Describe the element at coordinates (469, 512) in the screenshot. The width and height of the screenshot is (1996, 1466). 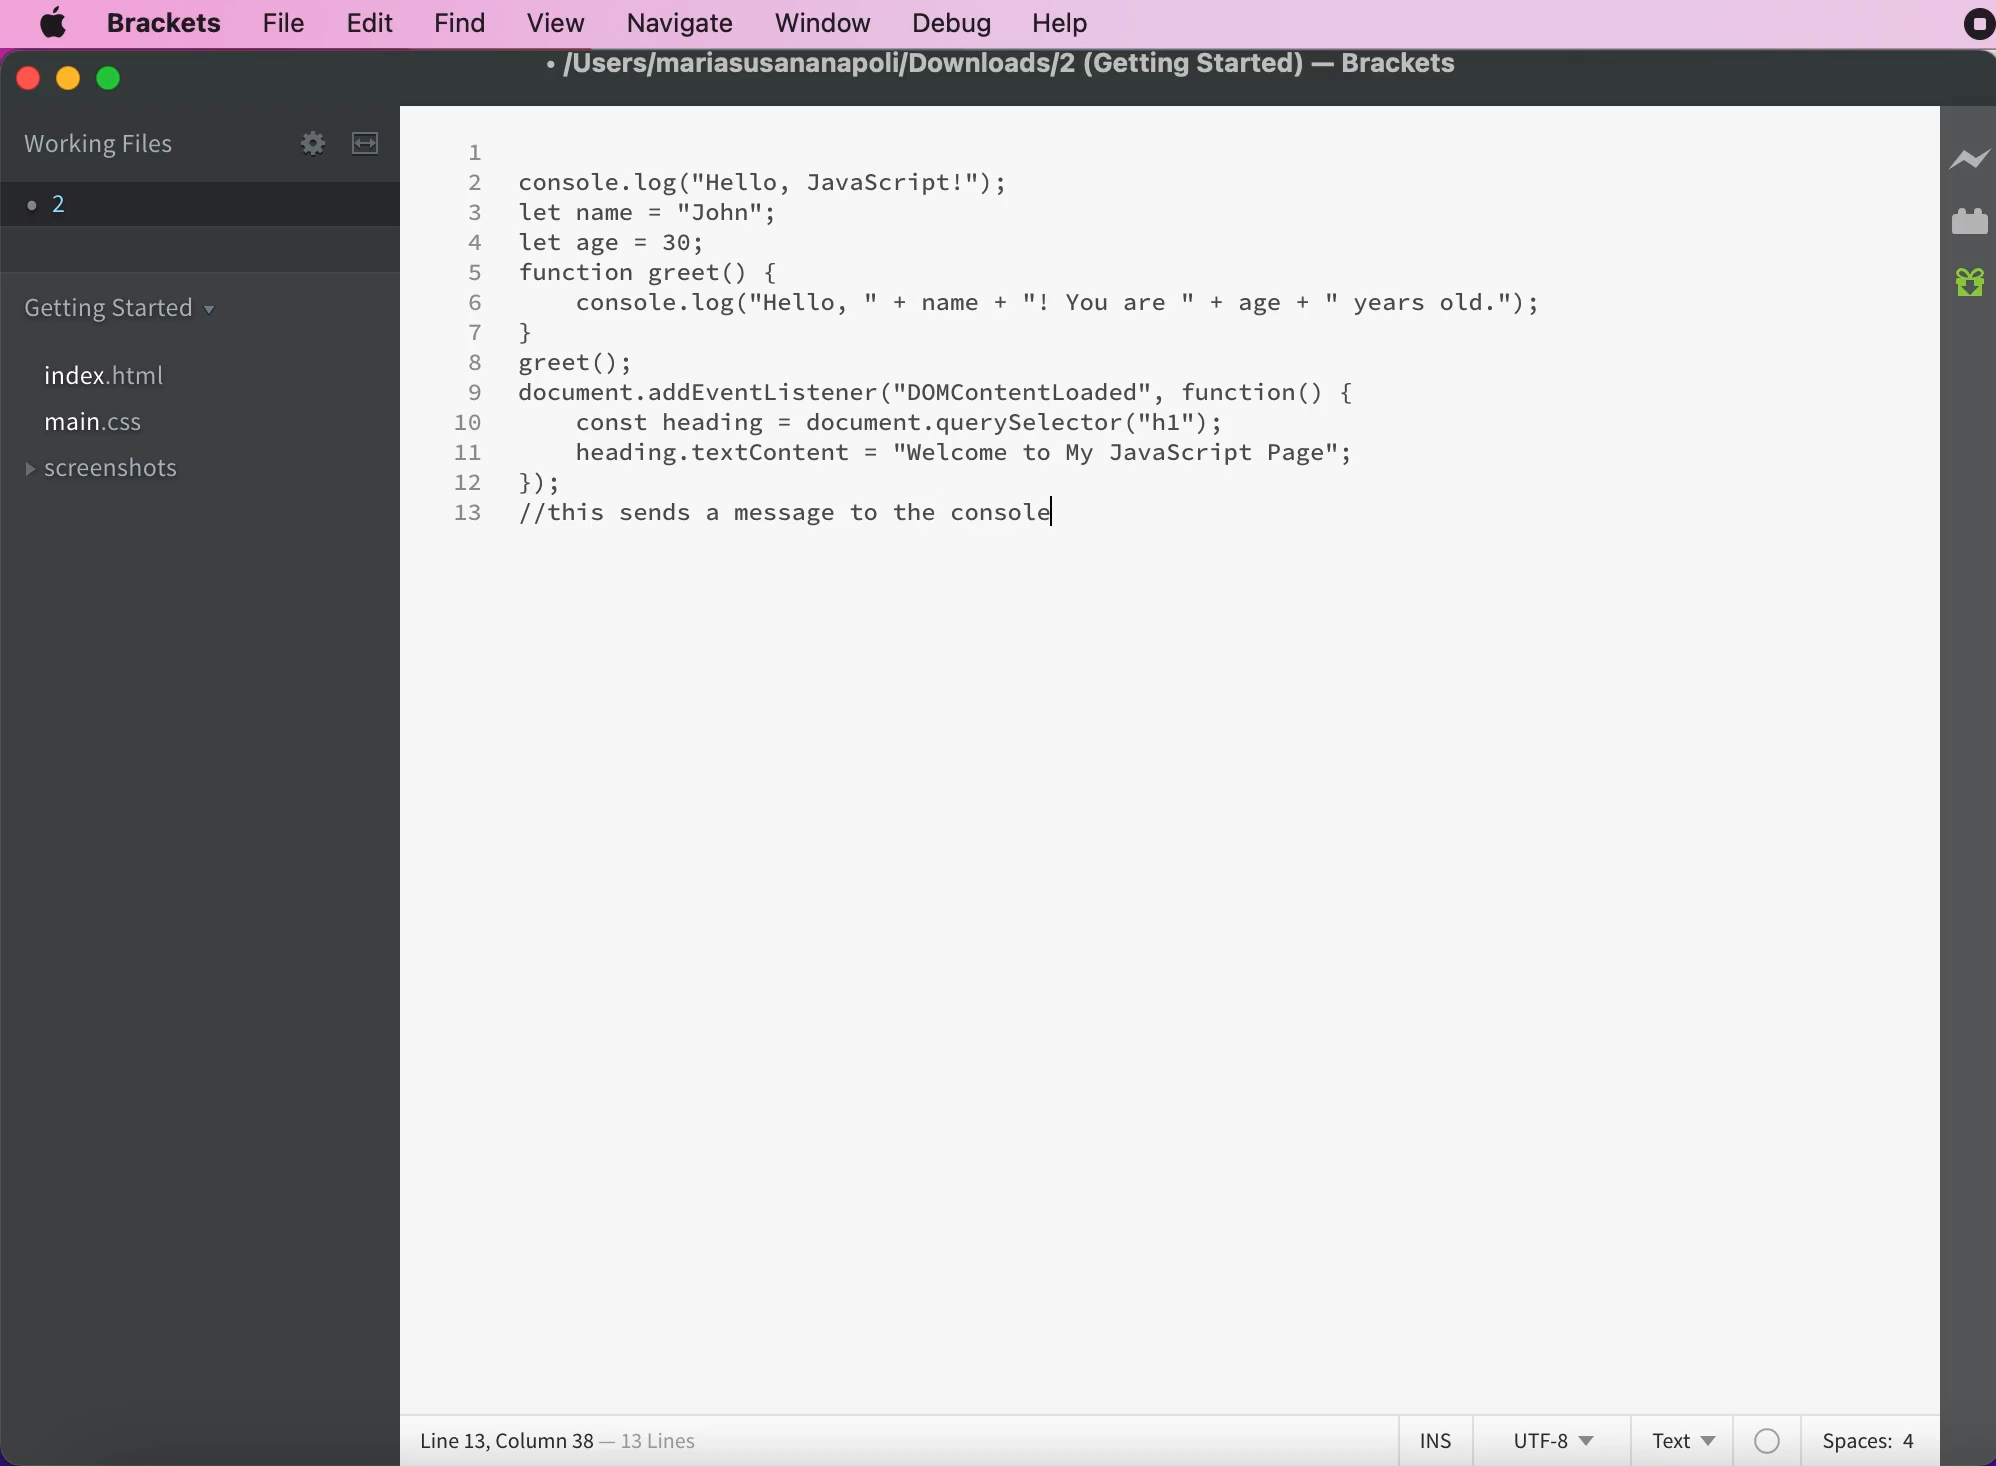
I see `13` at that location.